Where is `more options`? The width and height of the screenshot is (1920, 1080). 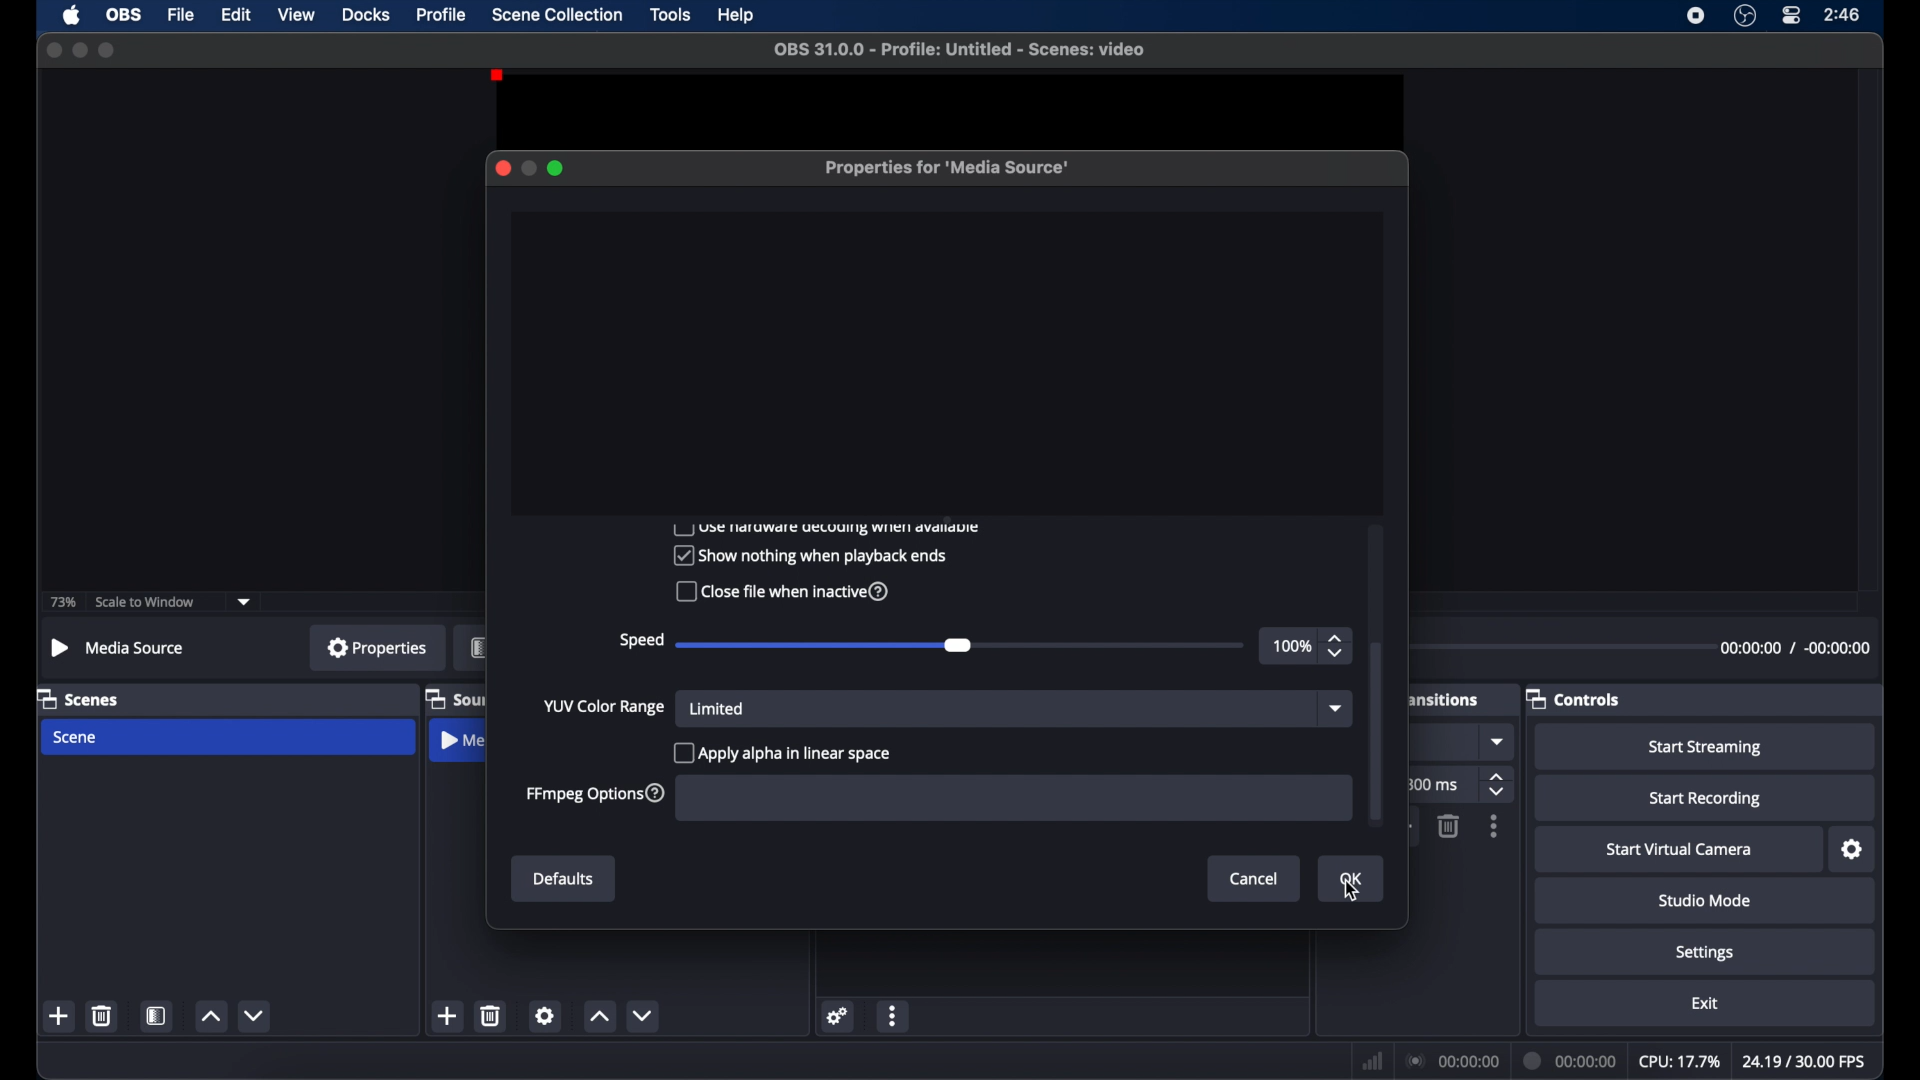 more options is located at coordinates (1495, 827).